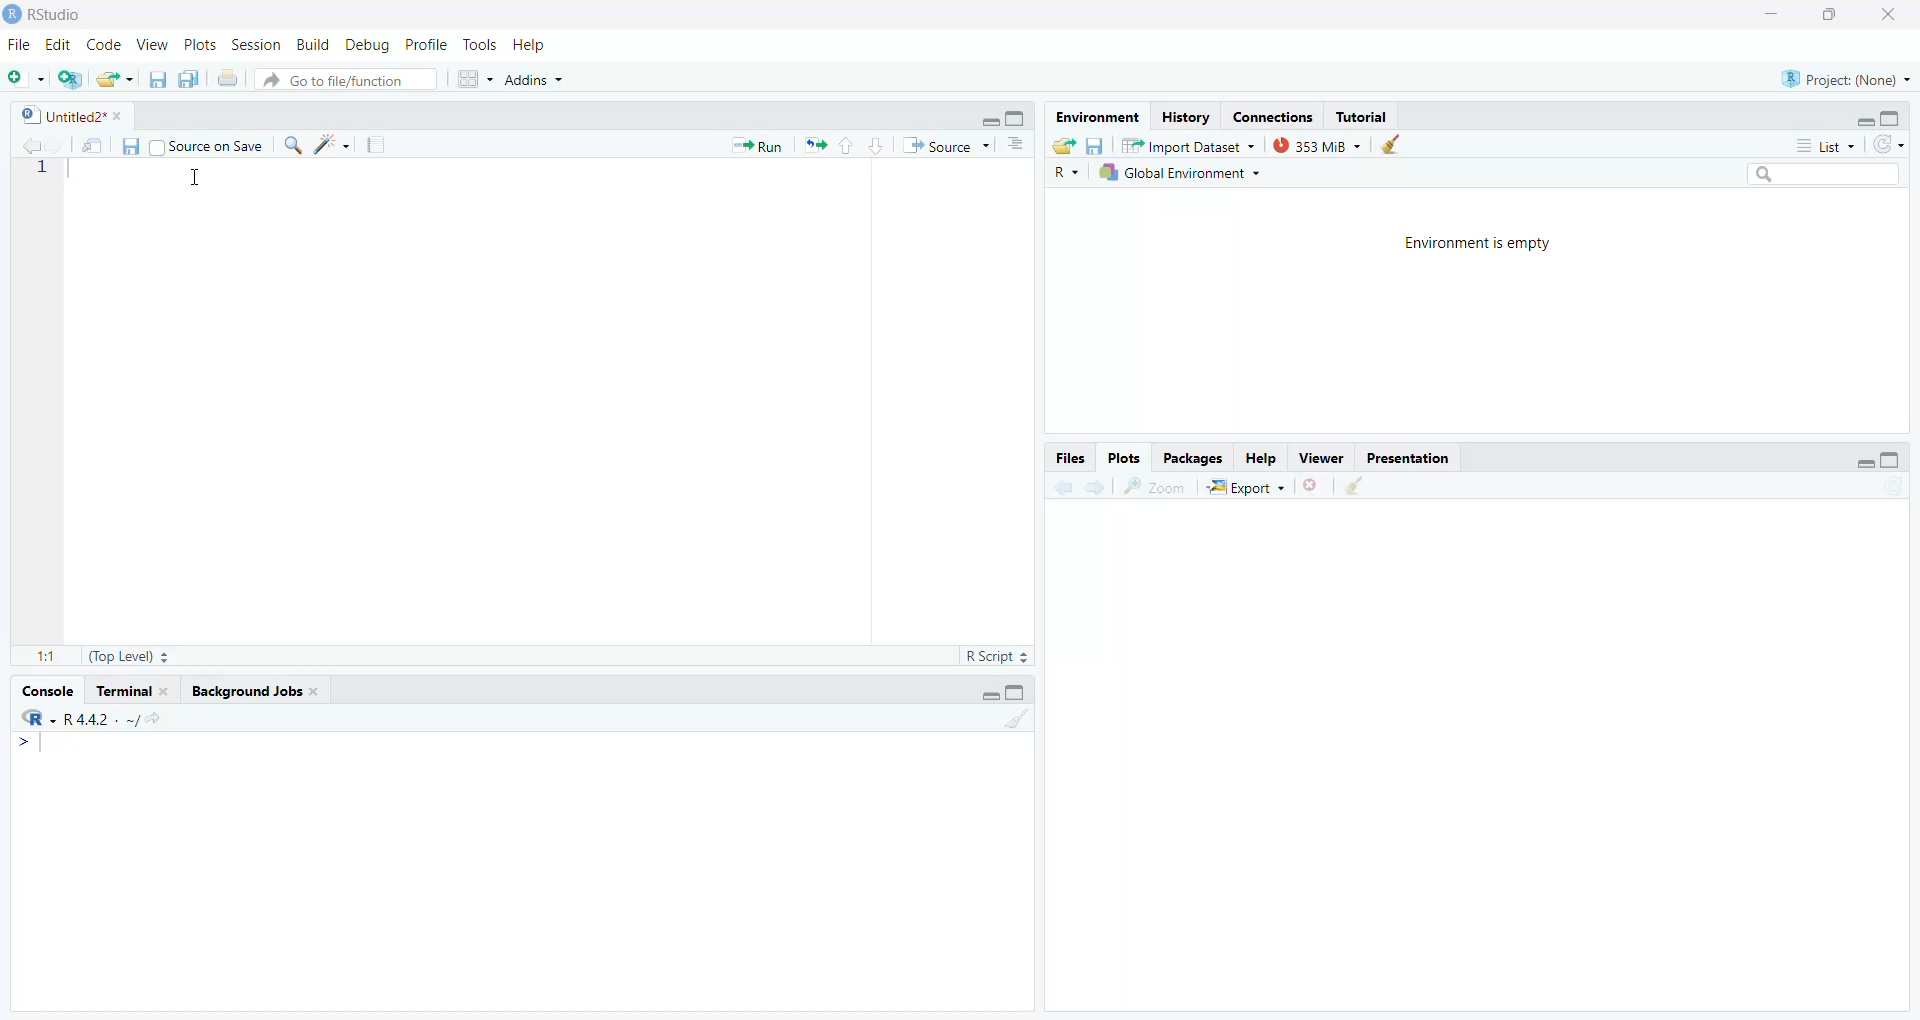  What do you see at coordinates (1093, 115) in the screenshot?
I see `Environment` at bounding box center [1093, 115].